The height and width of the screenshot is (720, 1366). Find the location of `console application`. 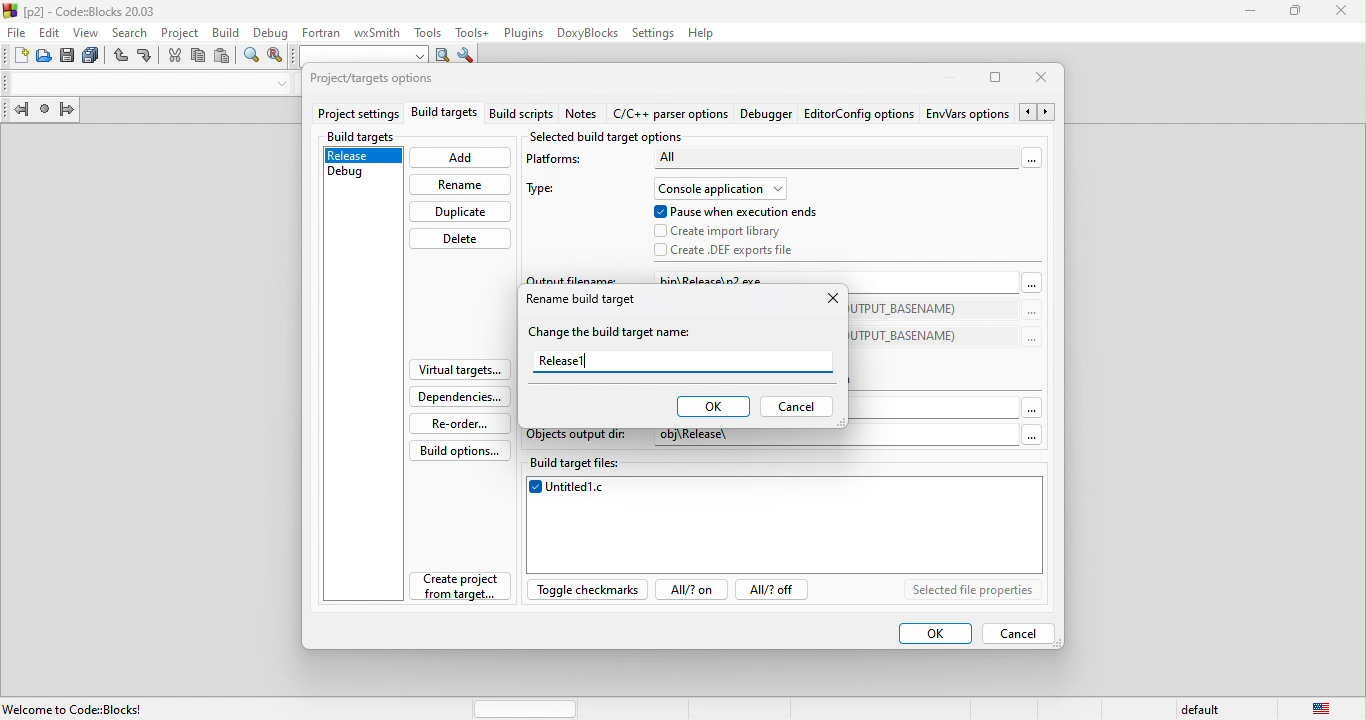

console application is located at coordinates (718, 189).